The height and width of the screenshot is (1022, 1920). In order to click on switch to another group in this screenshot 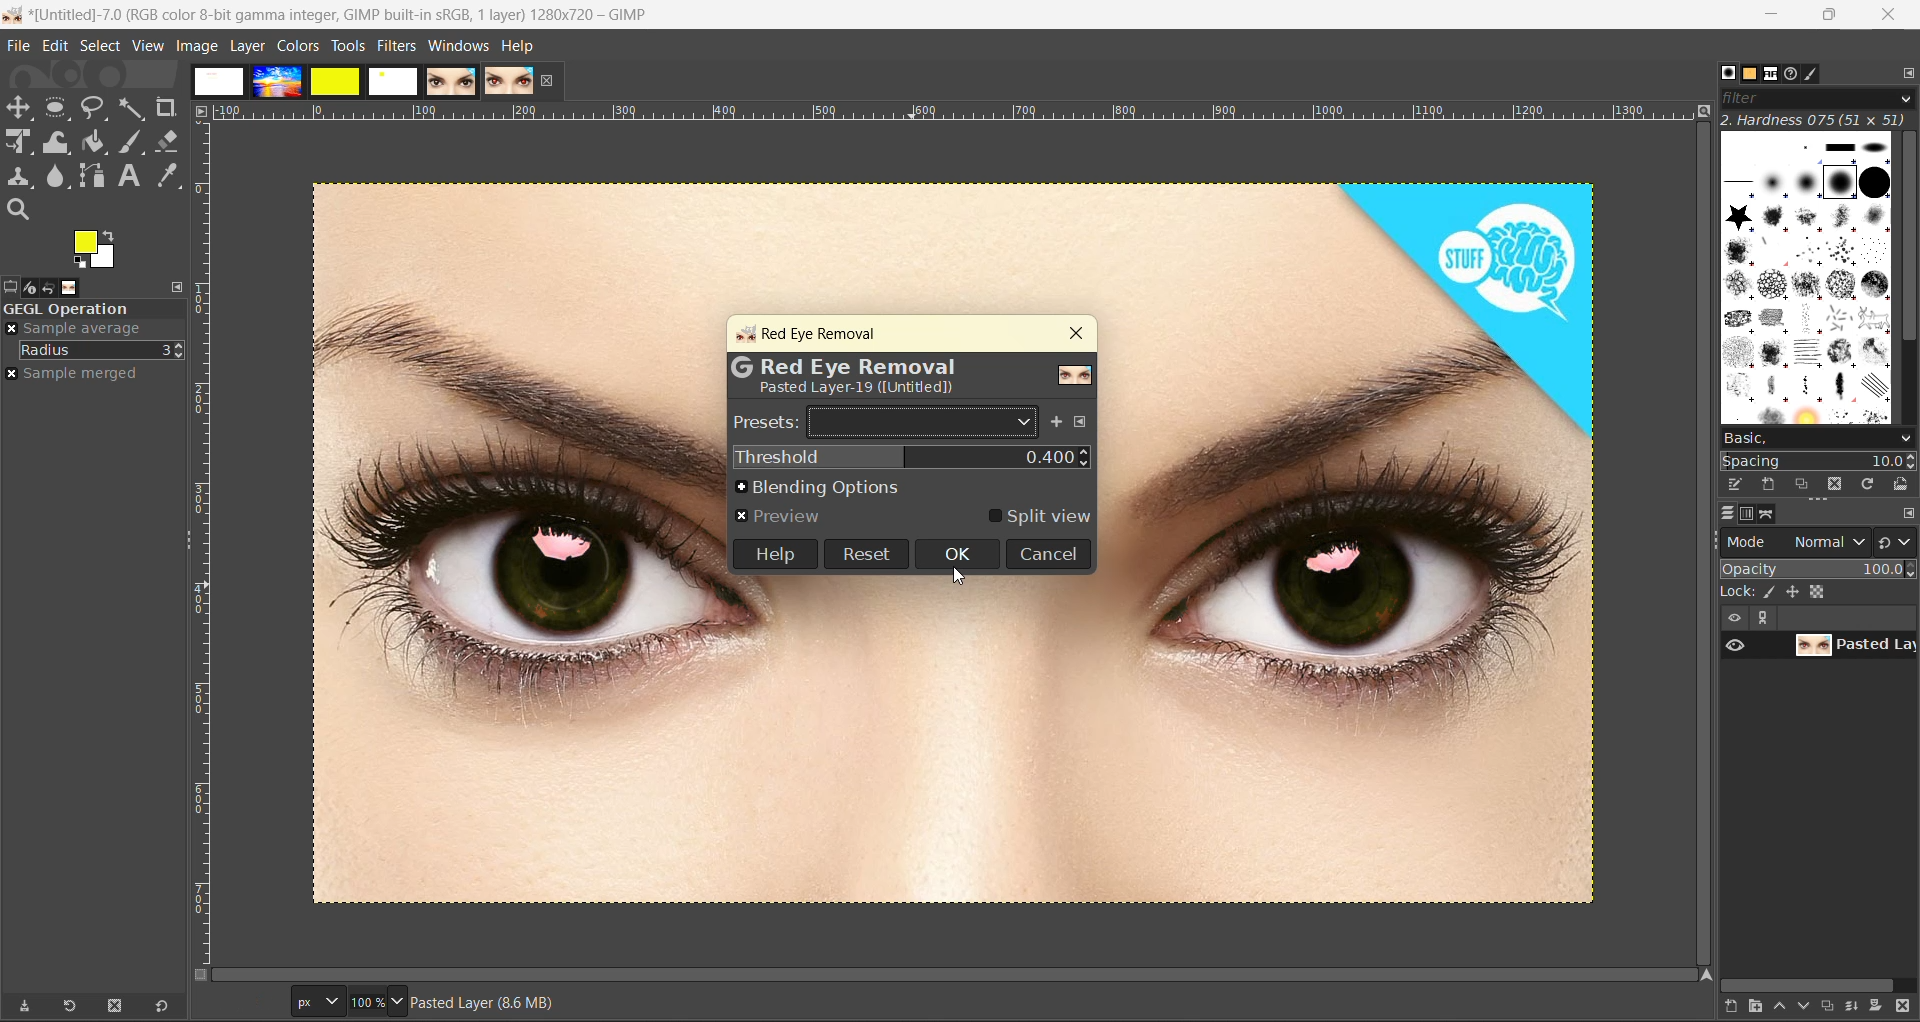, I will do `click(1896, 540)`.